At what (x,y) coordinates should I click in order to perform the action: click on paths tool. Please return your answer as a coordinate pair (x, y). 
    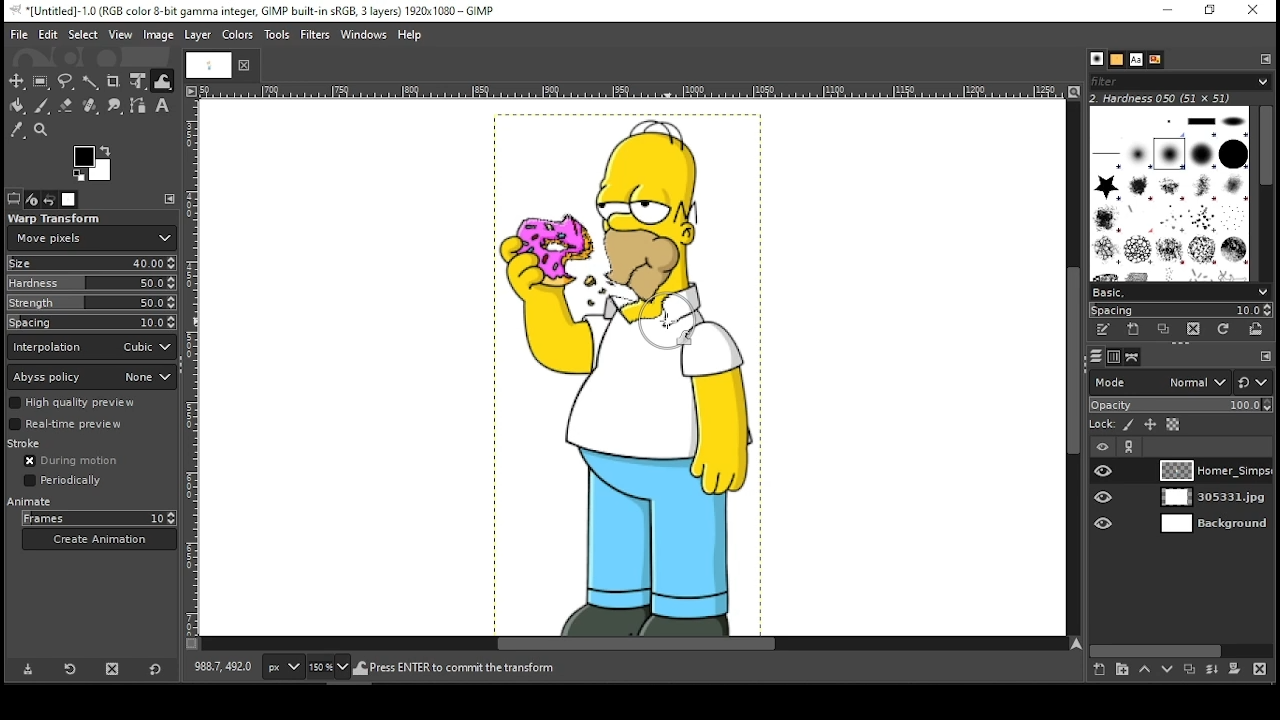
    Looking at the image, I should click on (137, 106).